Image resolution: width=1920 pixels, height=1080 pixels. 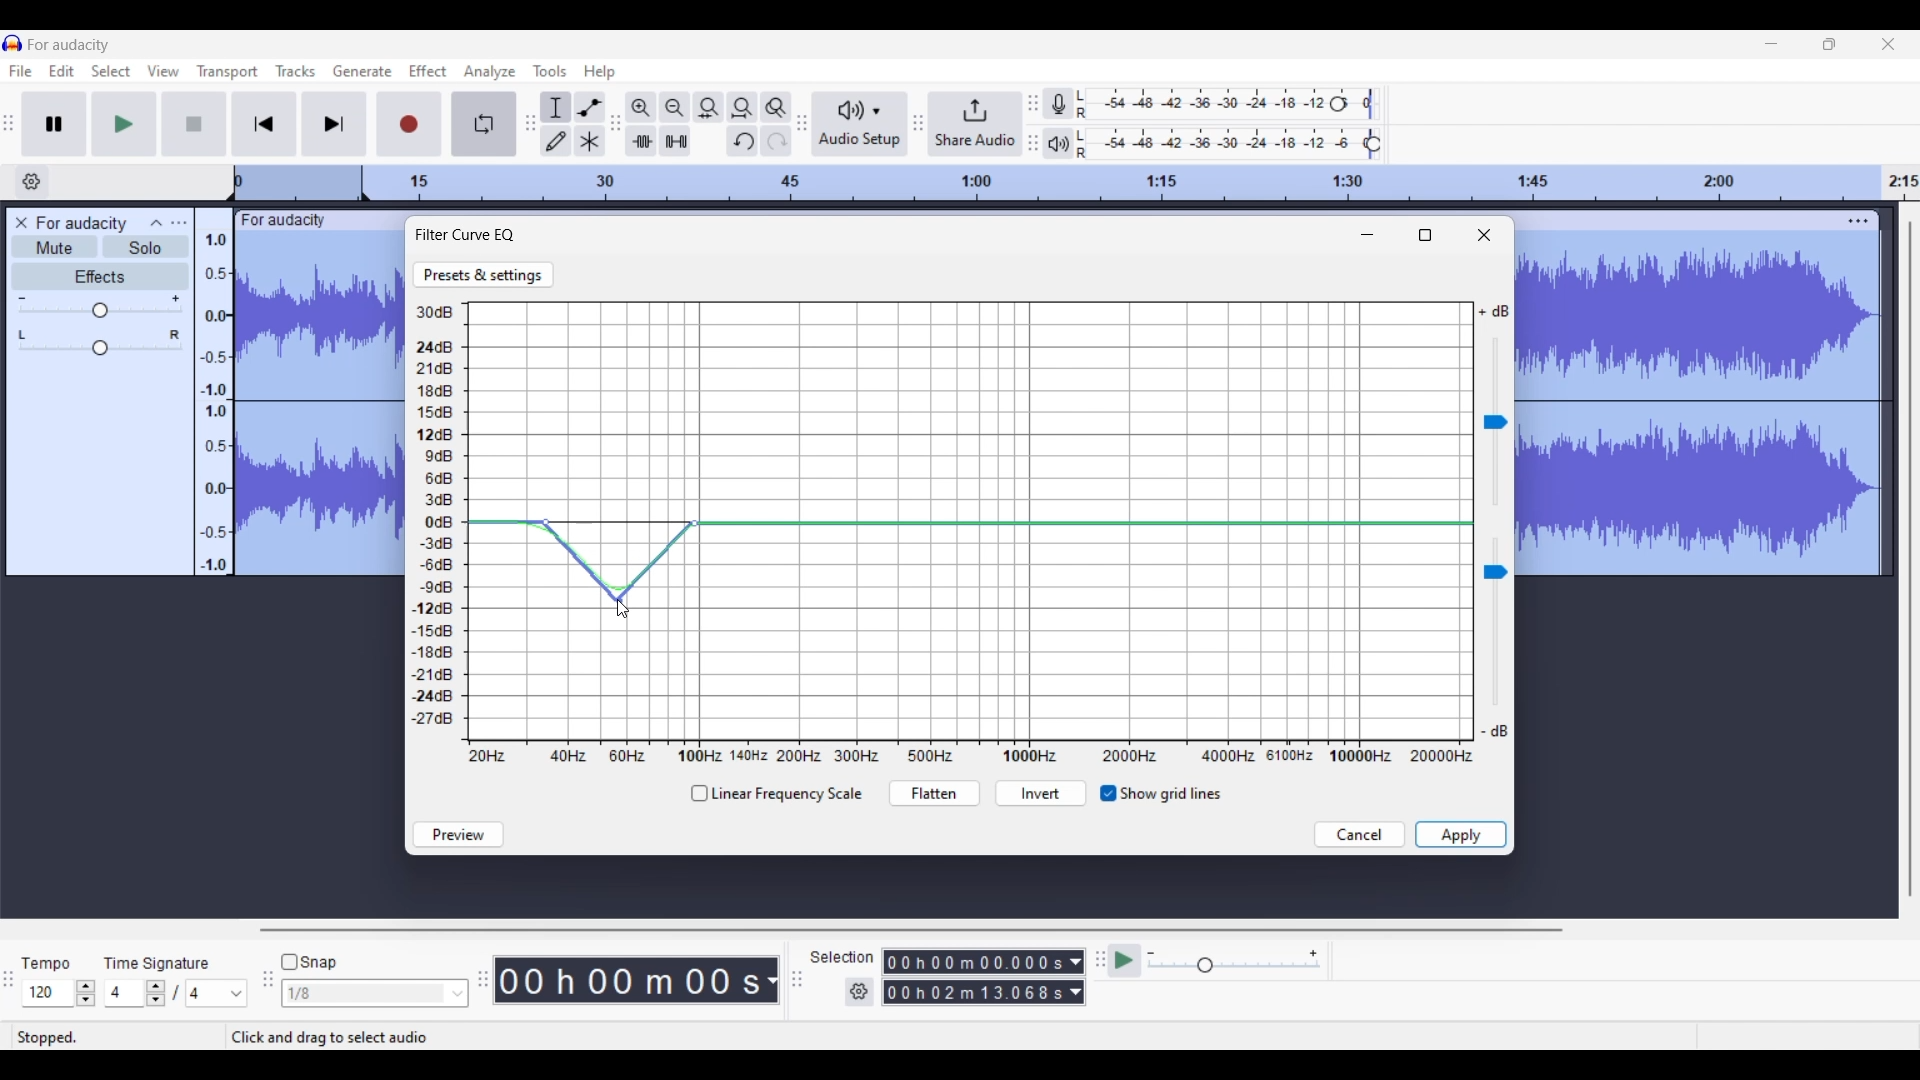 I want to click on Track settings, so click(x=1858, y=221).